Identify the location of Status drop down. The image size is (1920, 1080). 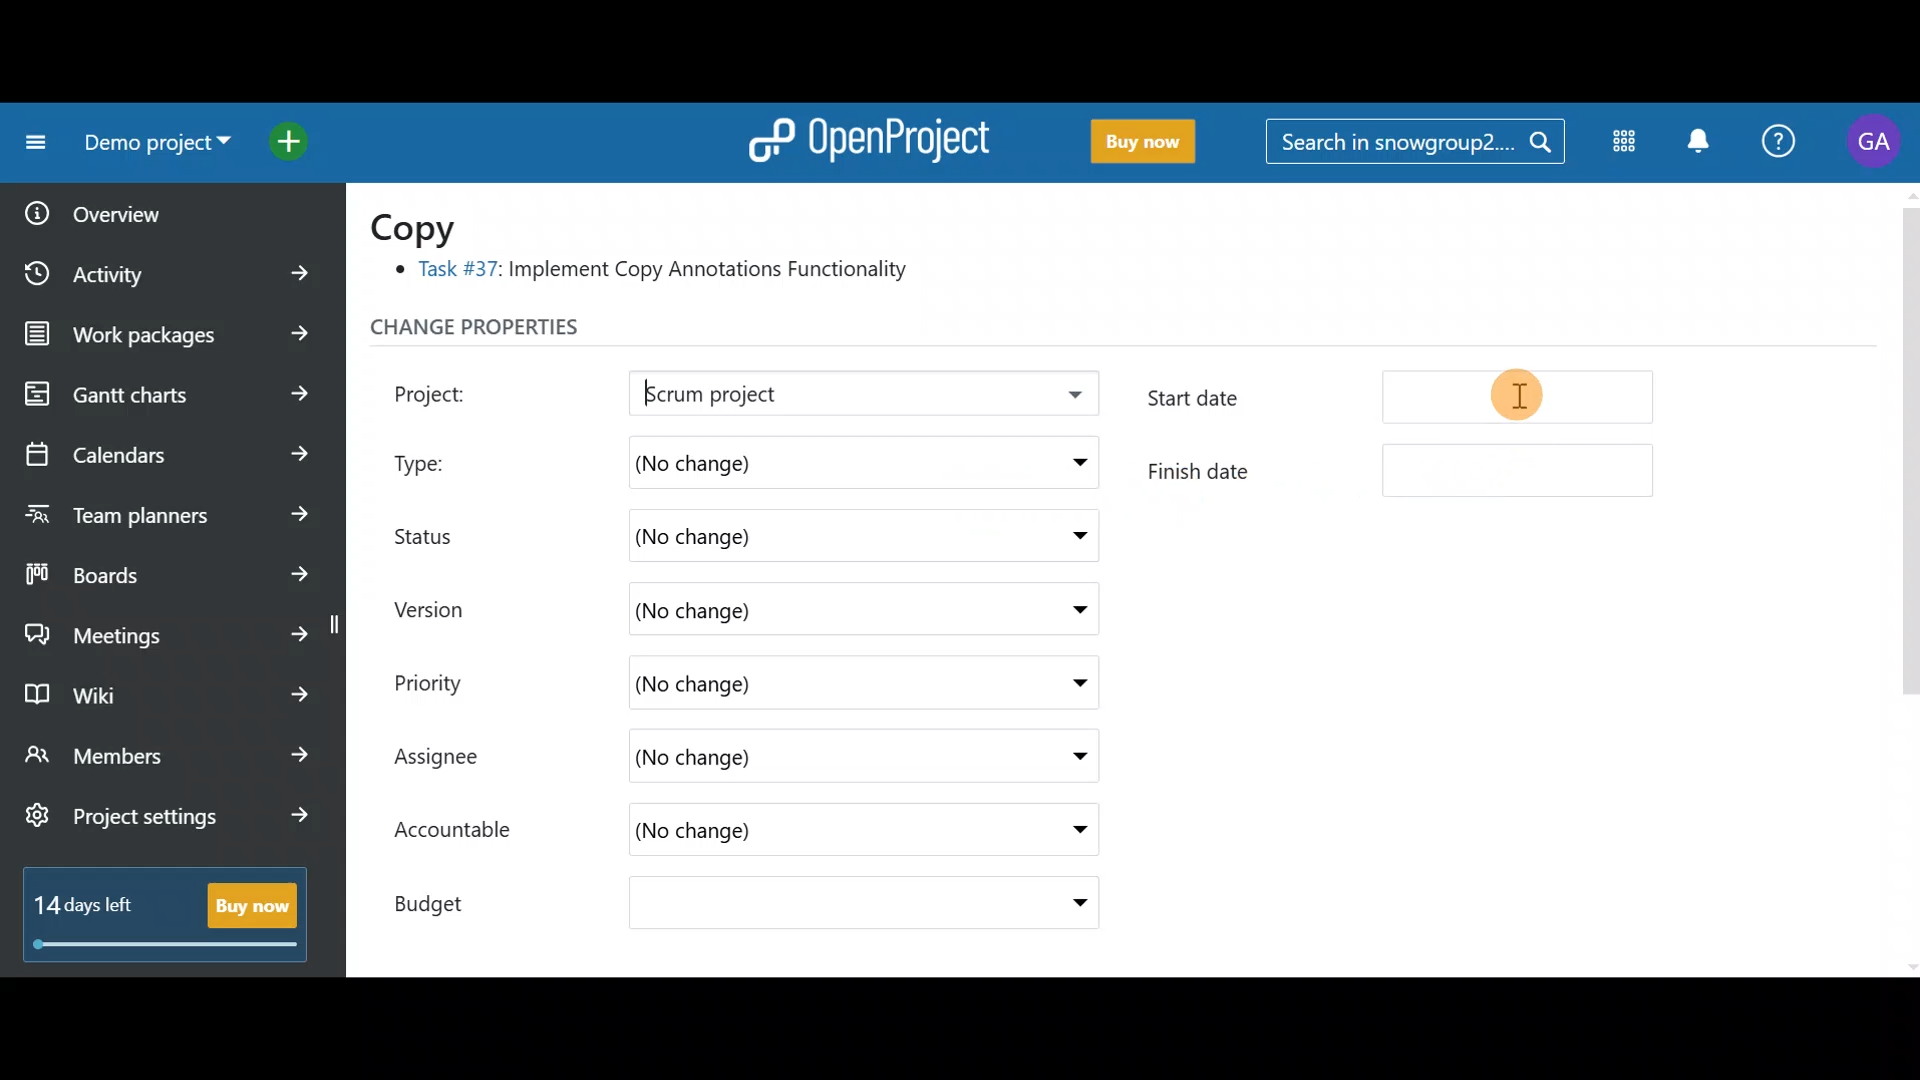
(1073, 536).